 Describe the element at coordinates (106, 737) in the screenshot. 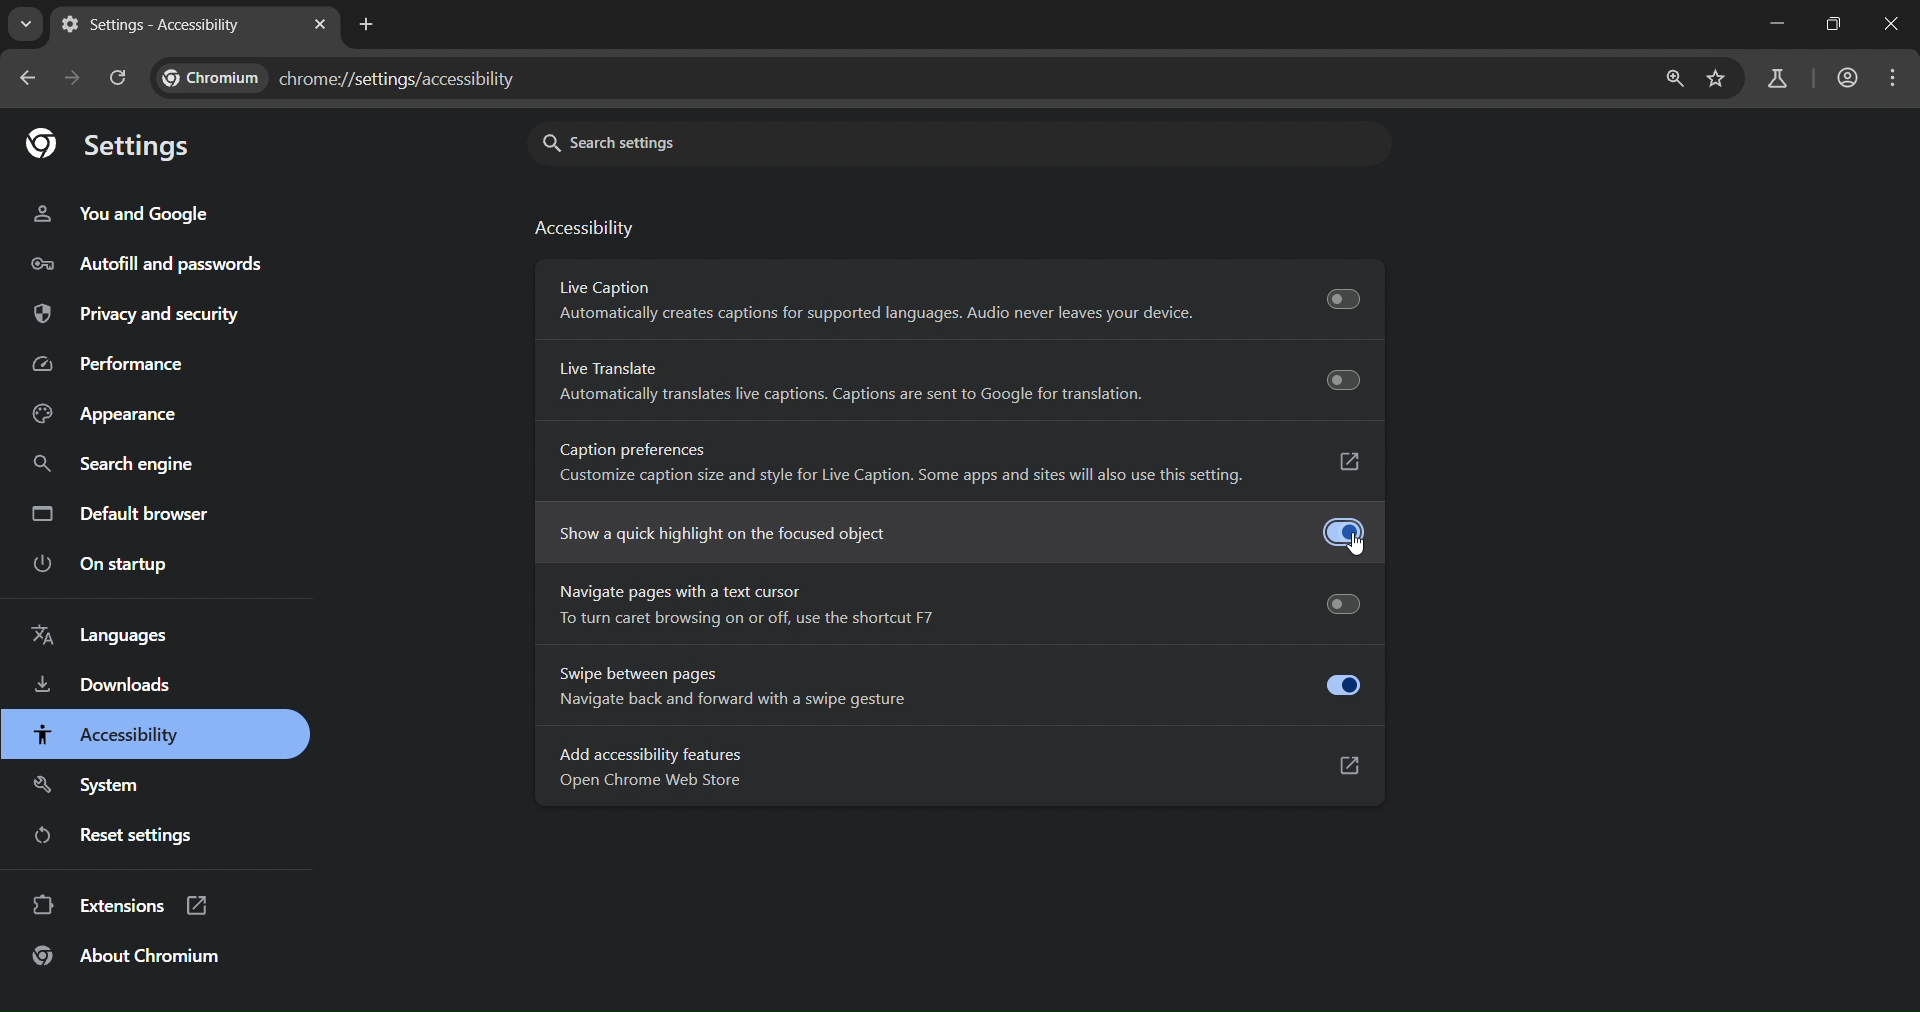

I see `accessibility` at that location.